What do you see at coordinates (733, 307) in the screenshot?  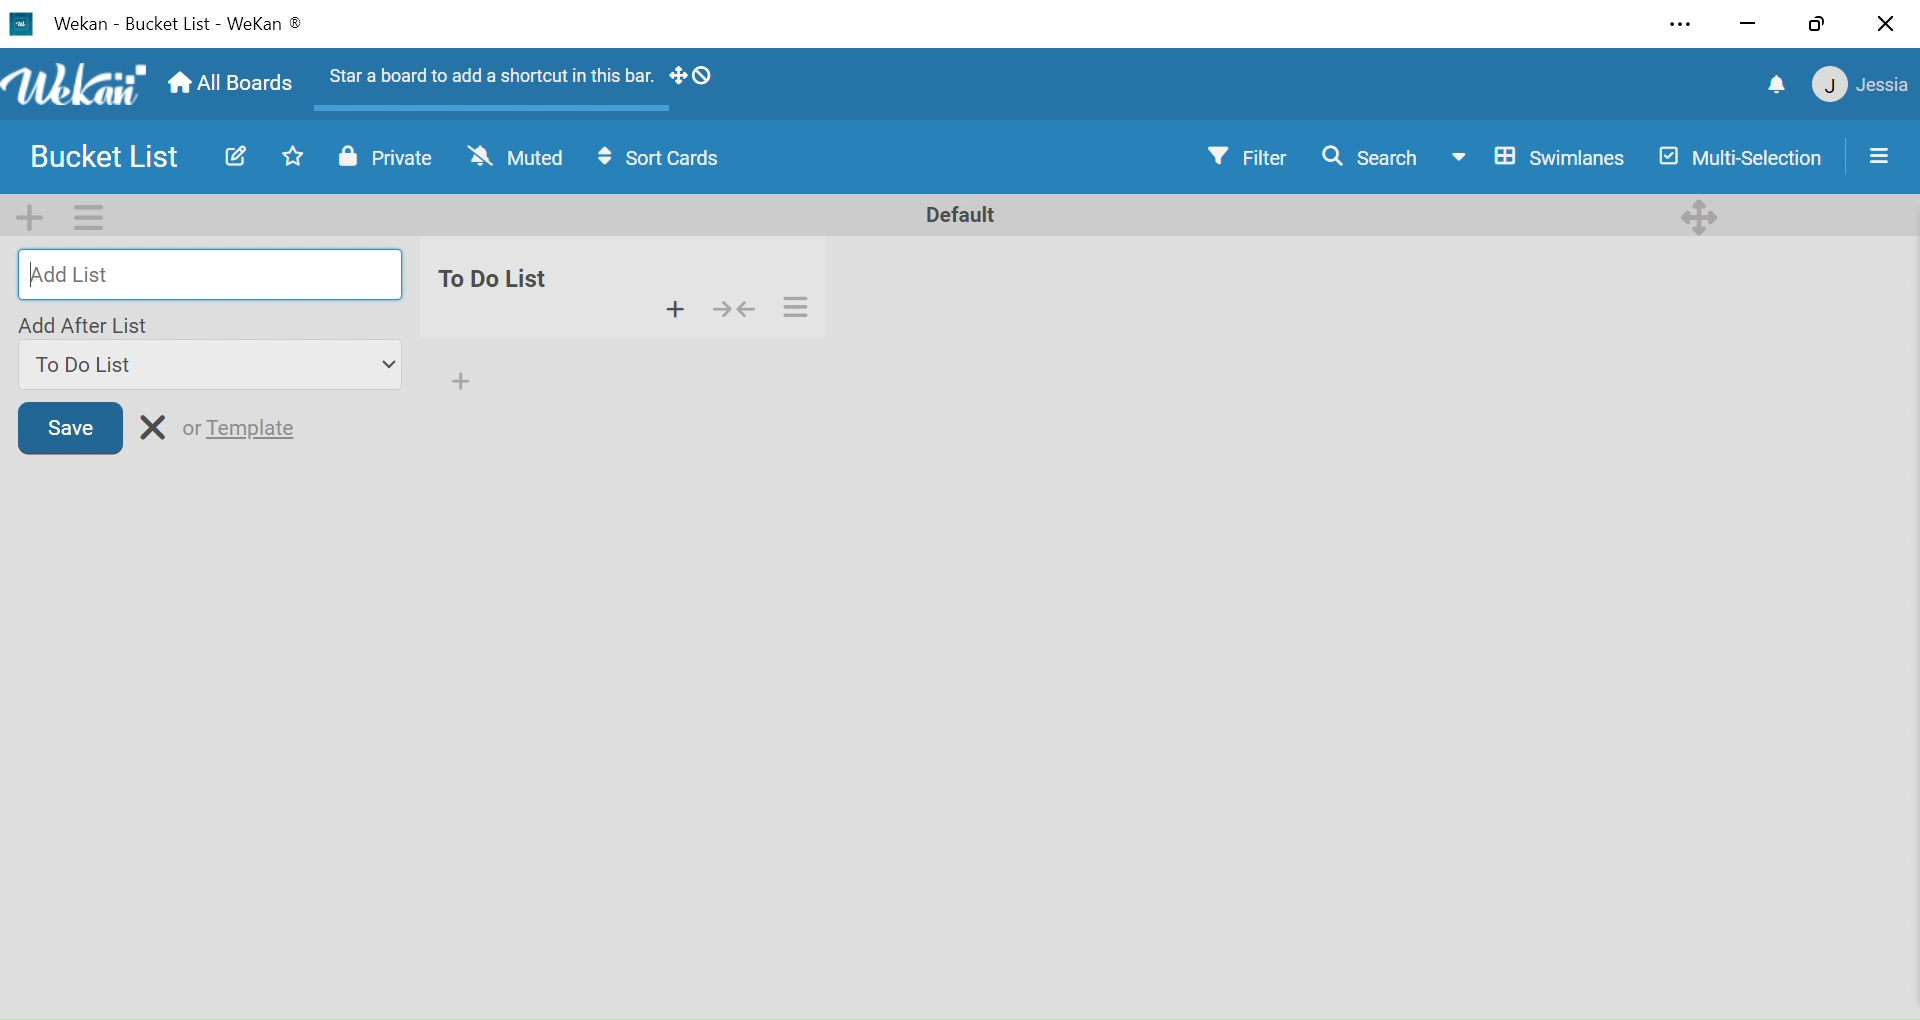 I see `Collapse` at bounding box center [733, 307].